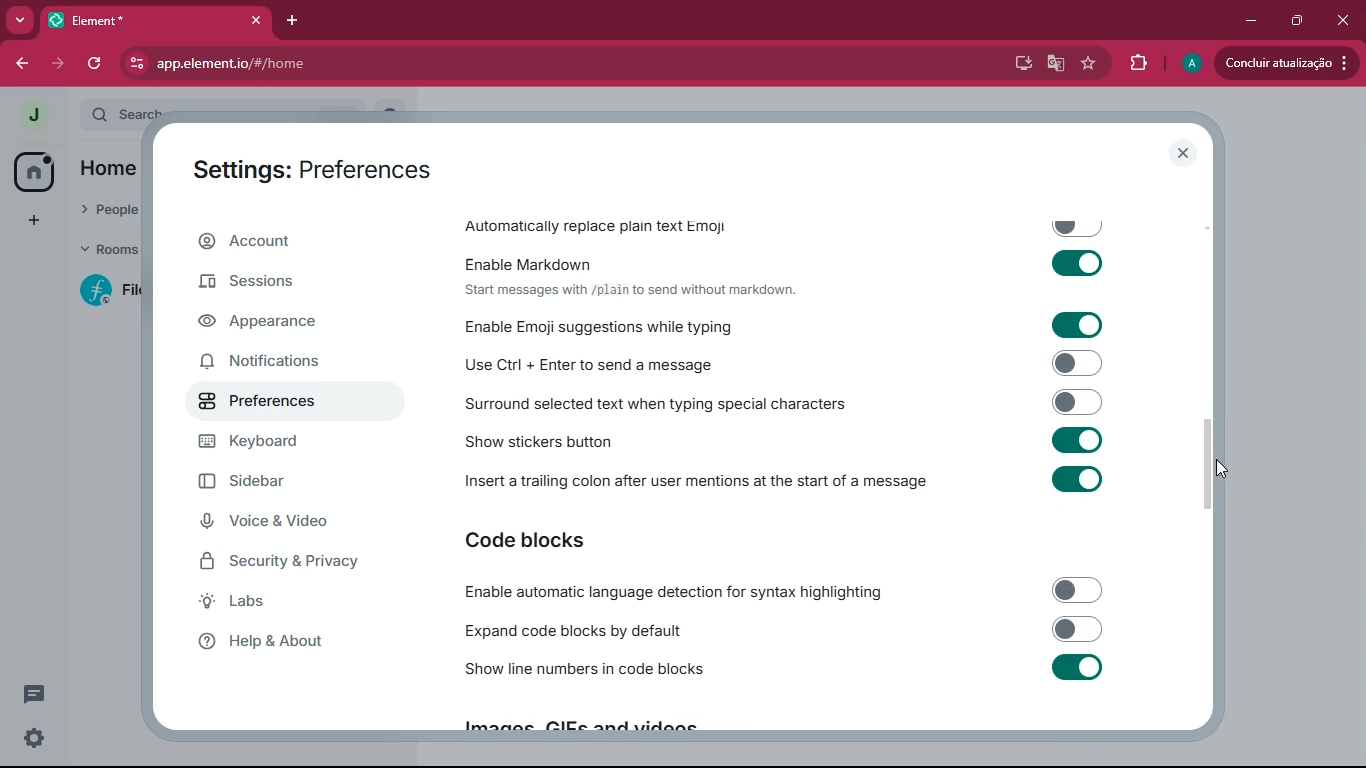 Image resolution: width=1366 pixels, height=768 pixels. I want to click on messages, so click(38, 694).